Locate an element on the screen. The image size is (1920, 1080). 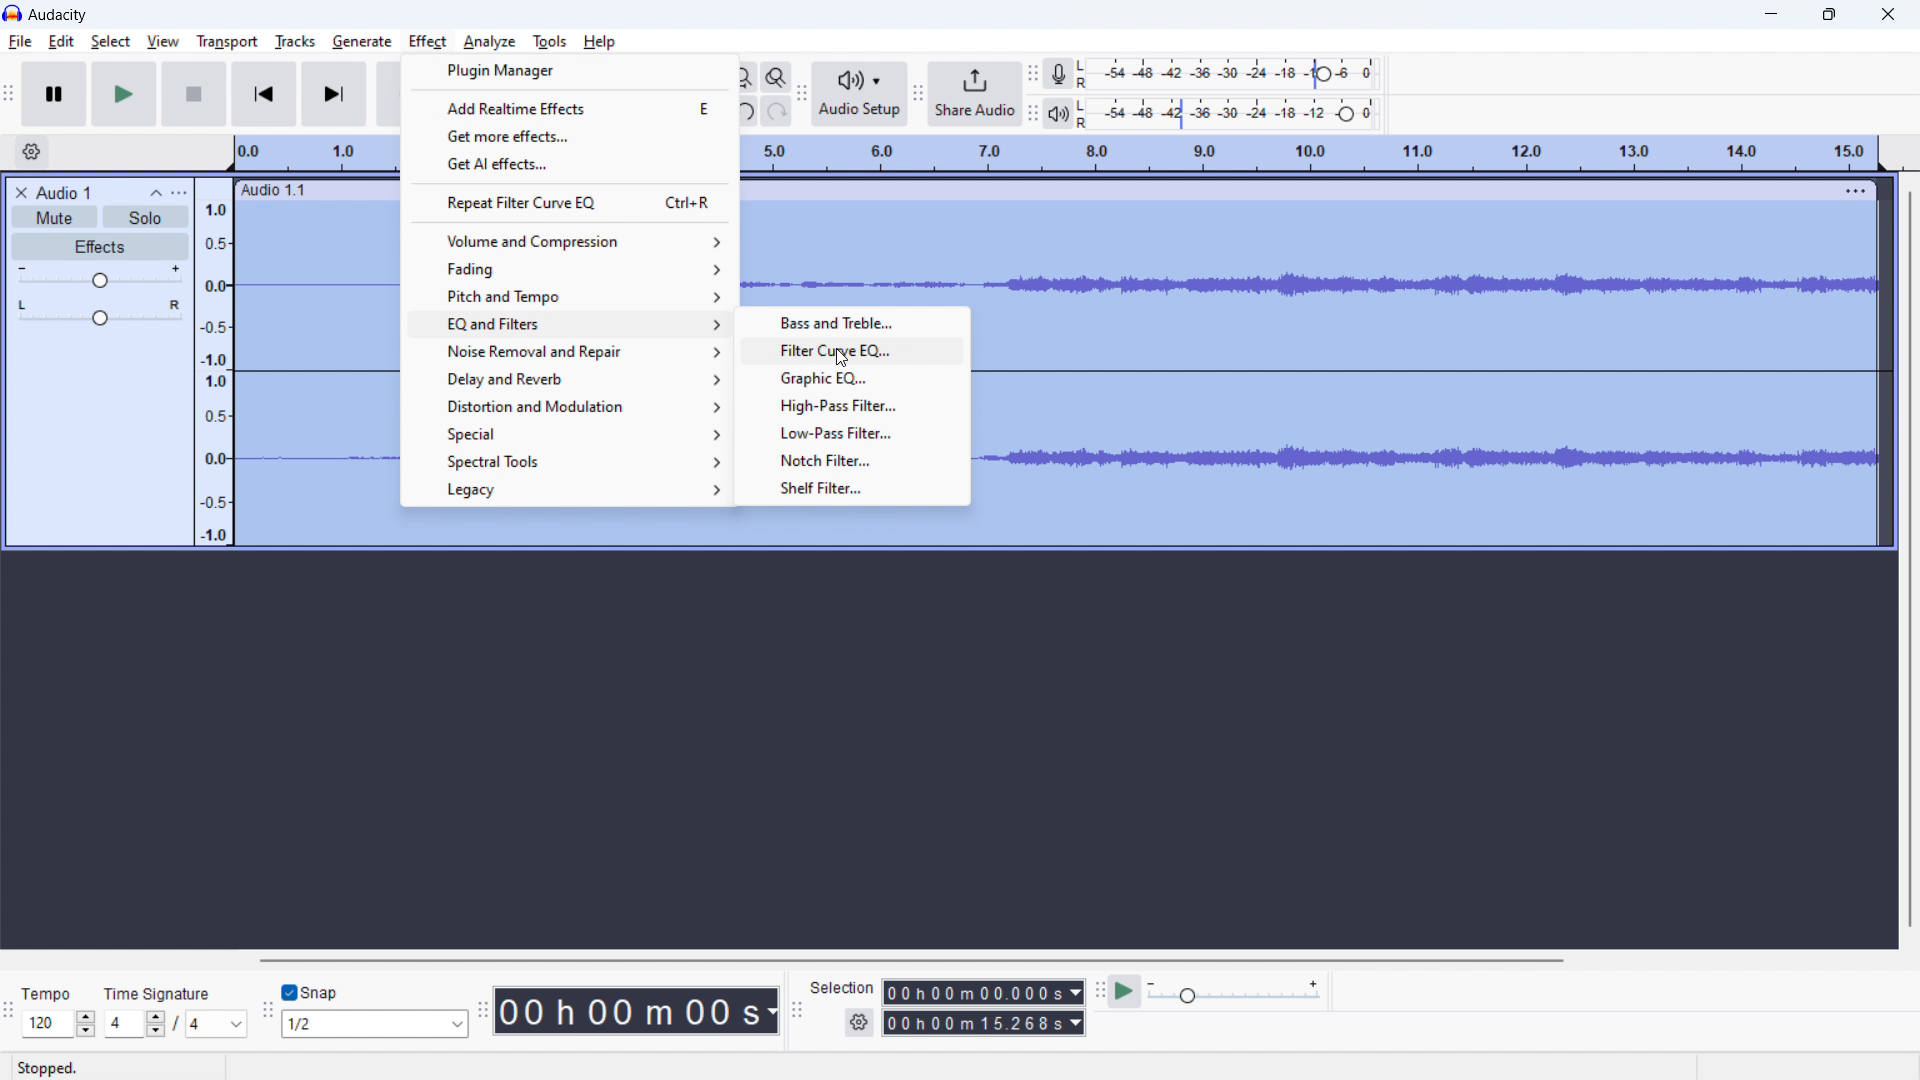
bass and treble is located at coordinates (852, 322).